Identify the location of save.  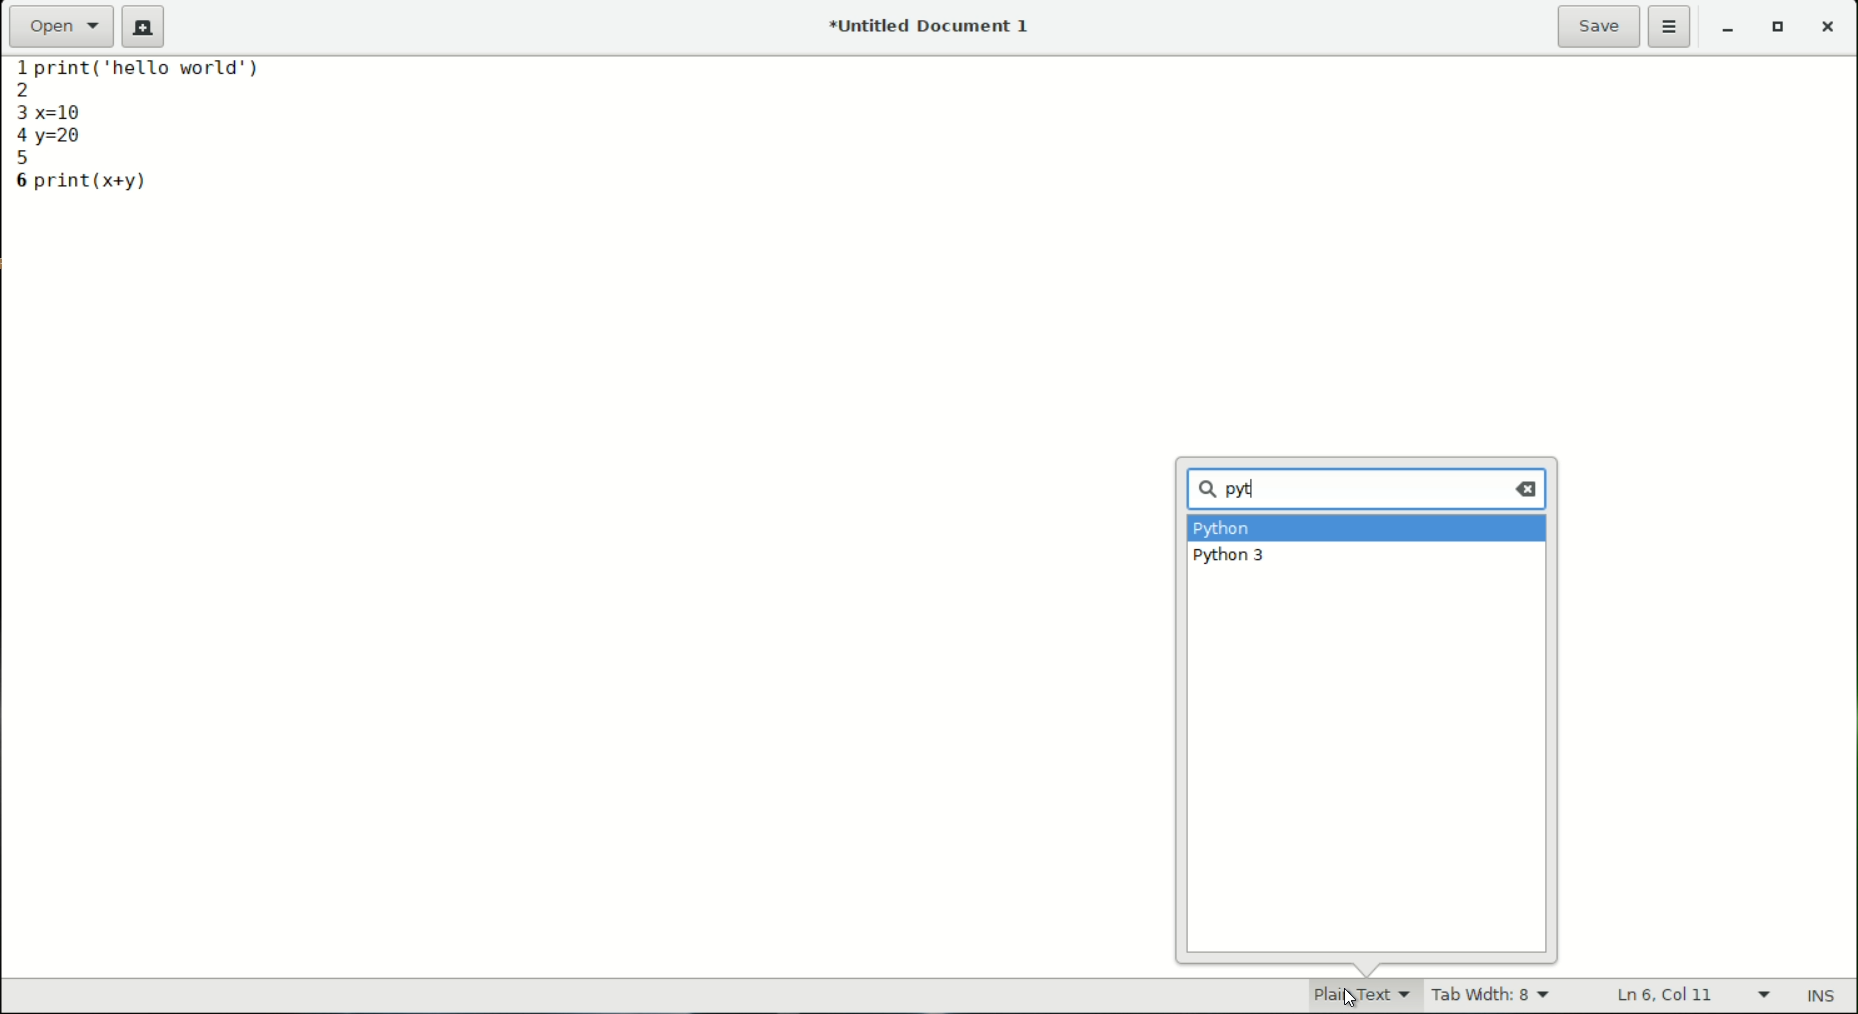
(1600, 26).